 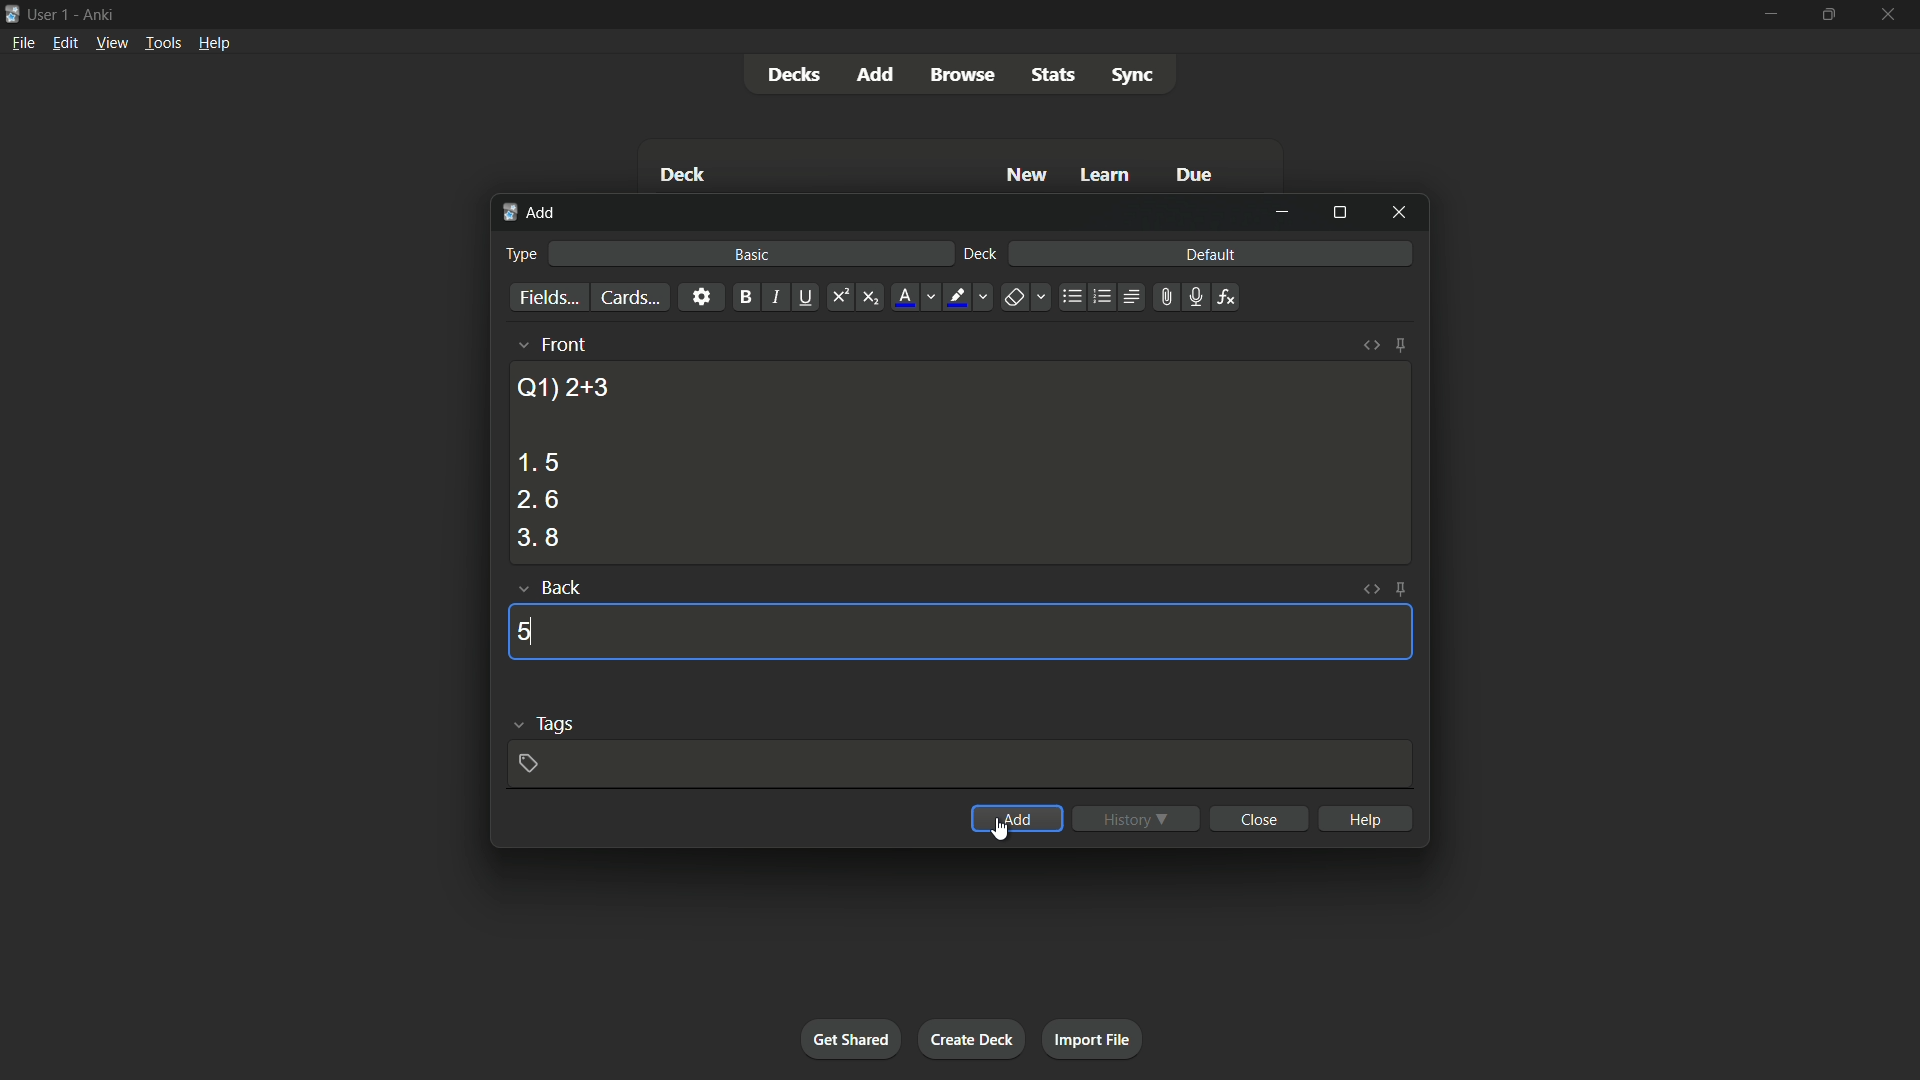 What do you see at coordinates (1136, 819) in the screenshot?
I see `history` at bounding box center [1136, 819].